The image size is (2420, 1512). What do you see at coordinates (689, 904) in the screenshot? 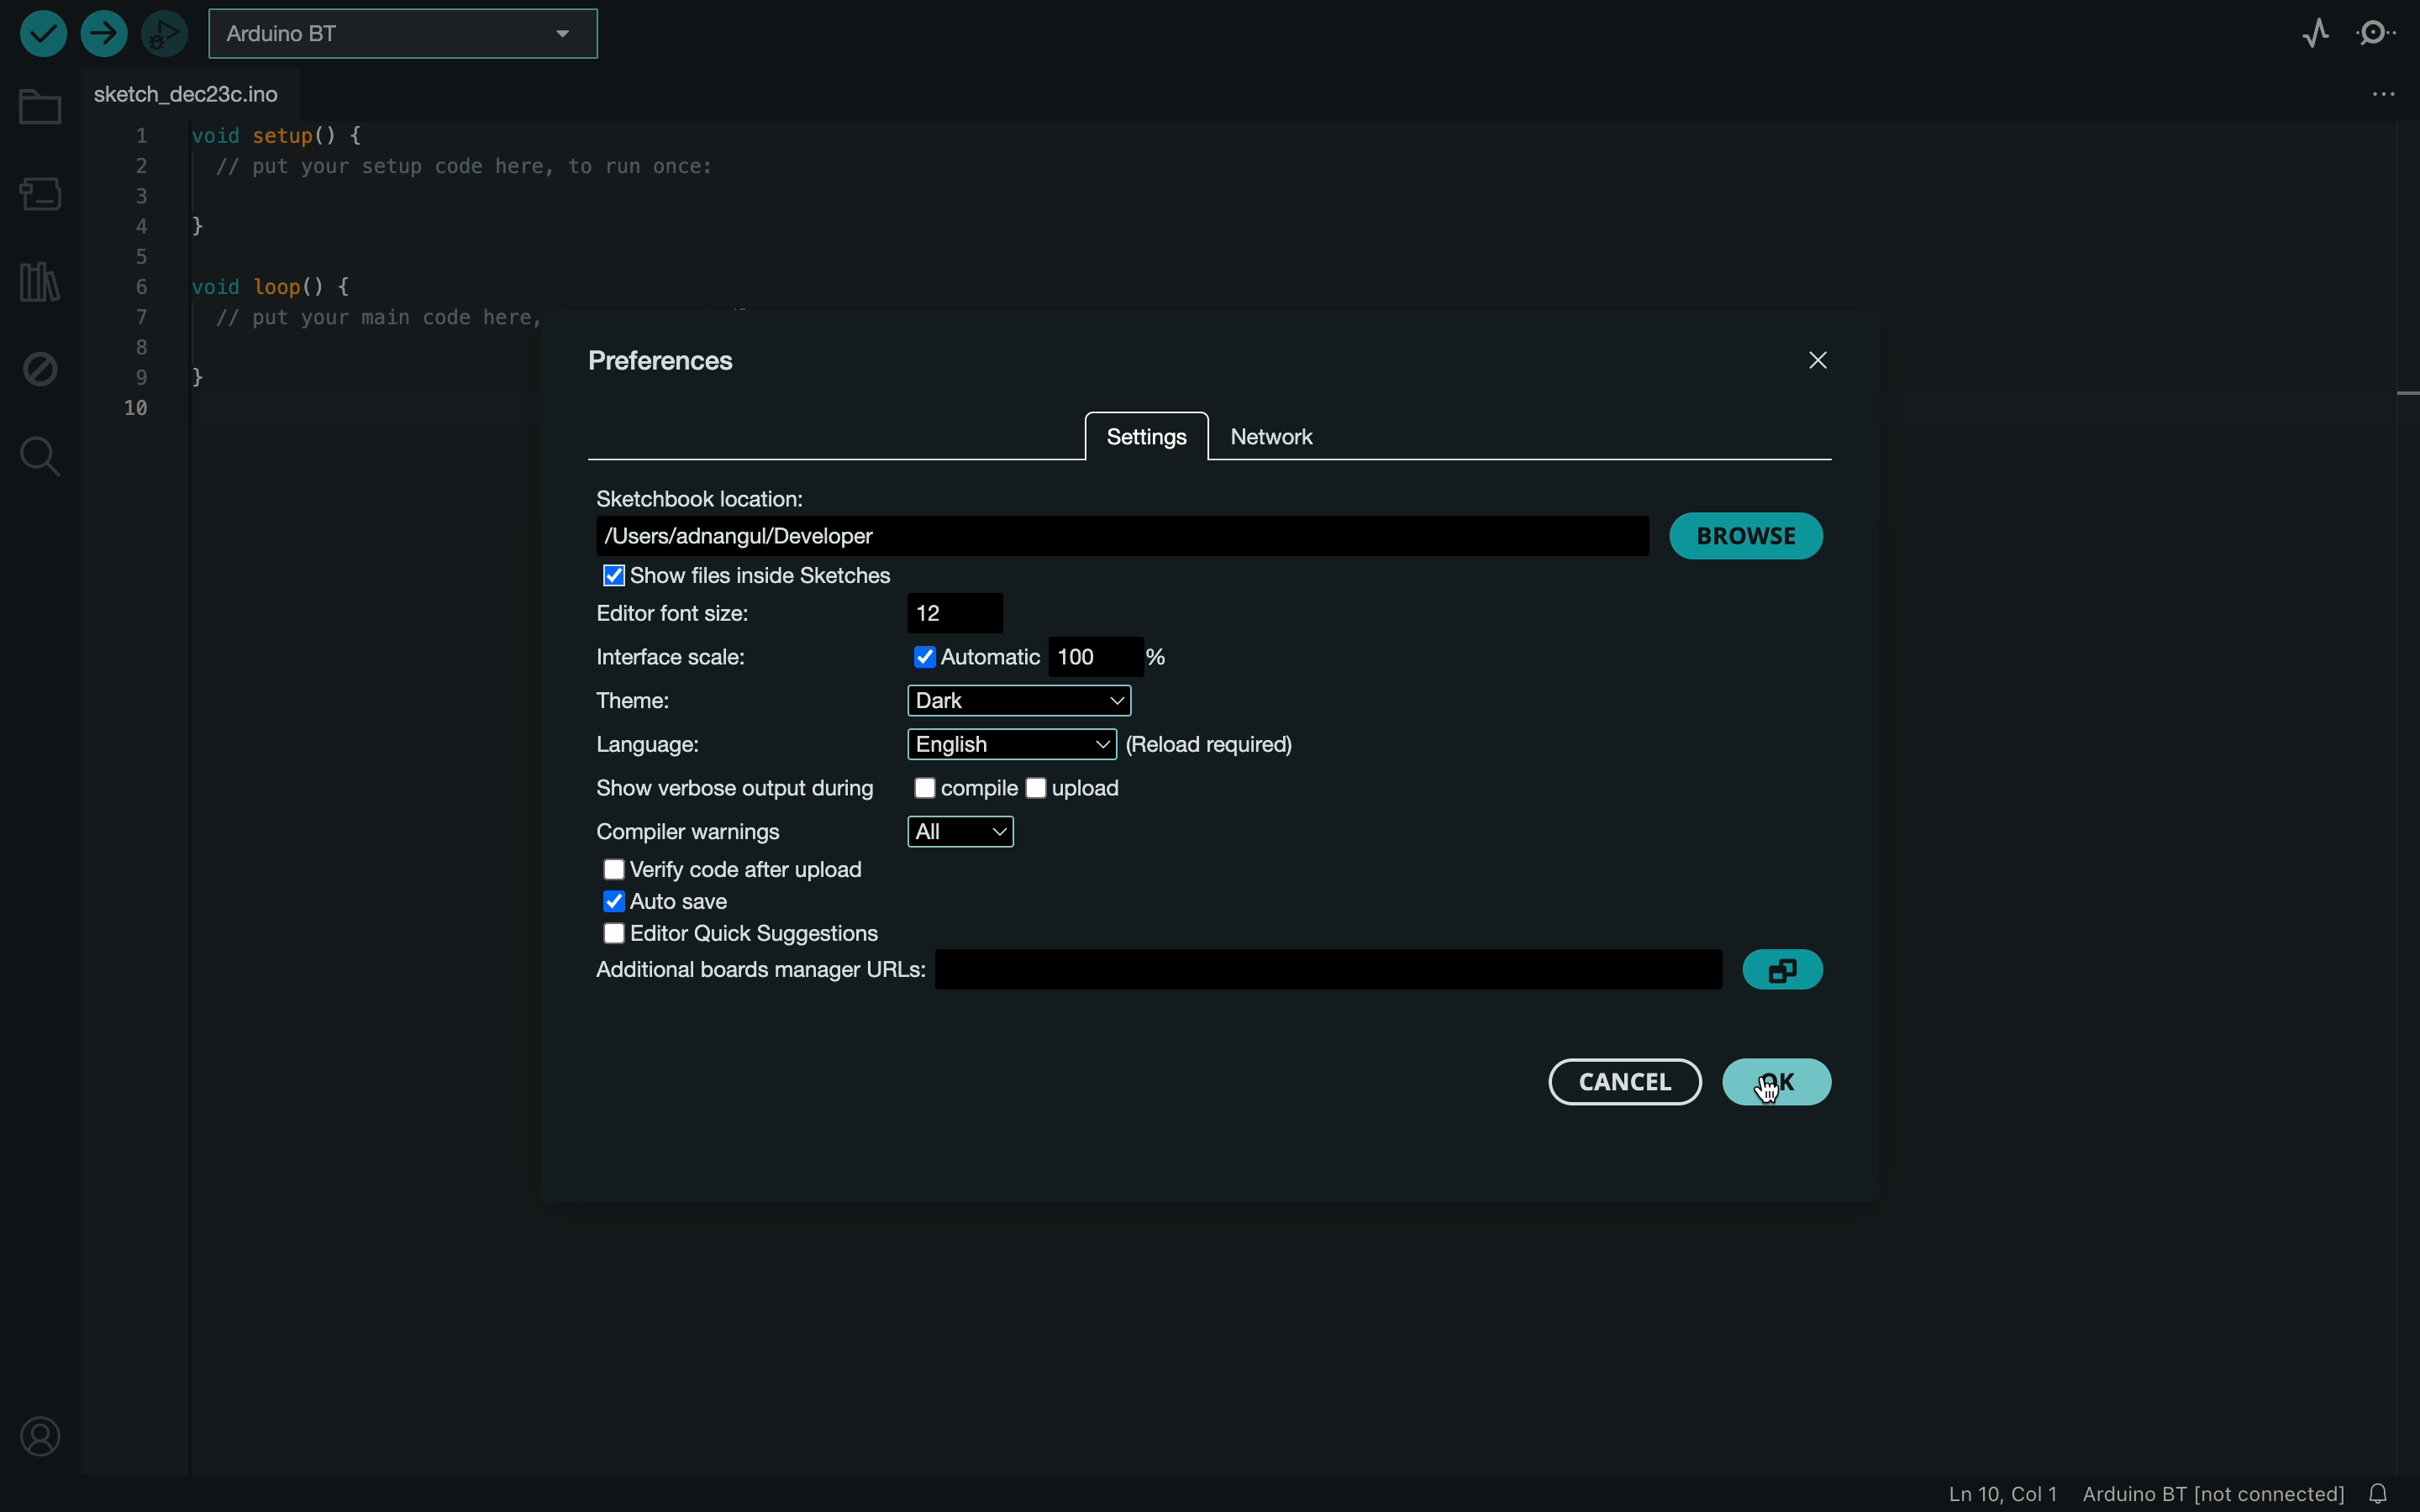
I see `auto save` at bounding box center [689, 904].